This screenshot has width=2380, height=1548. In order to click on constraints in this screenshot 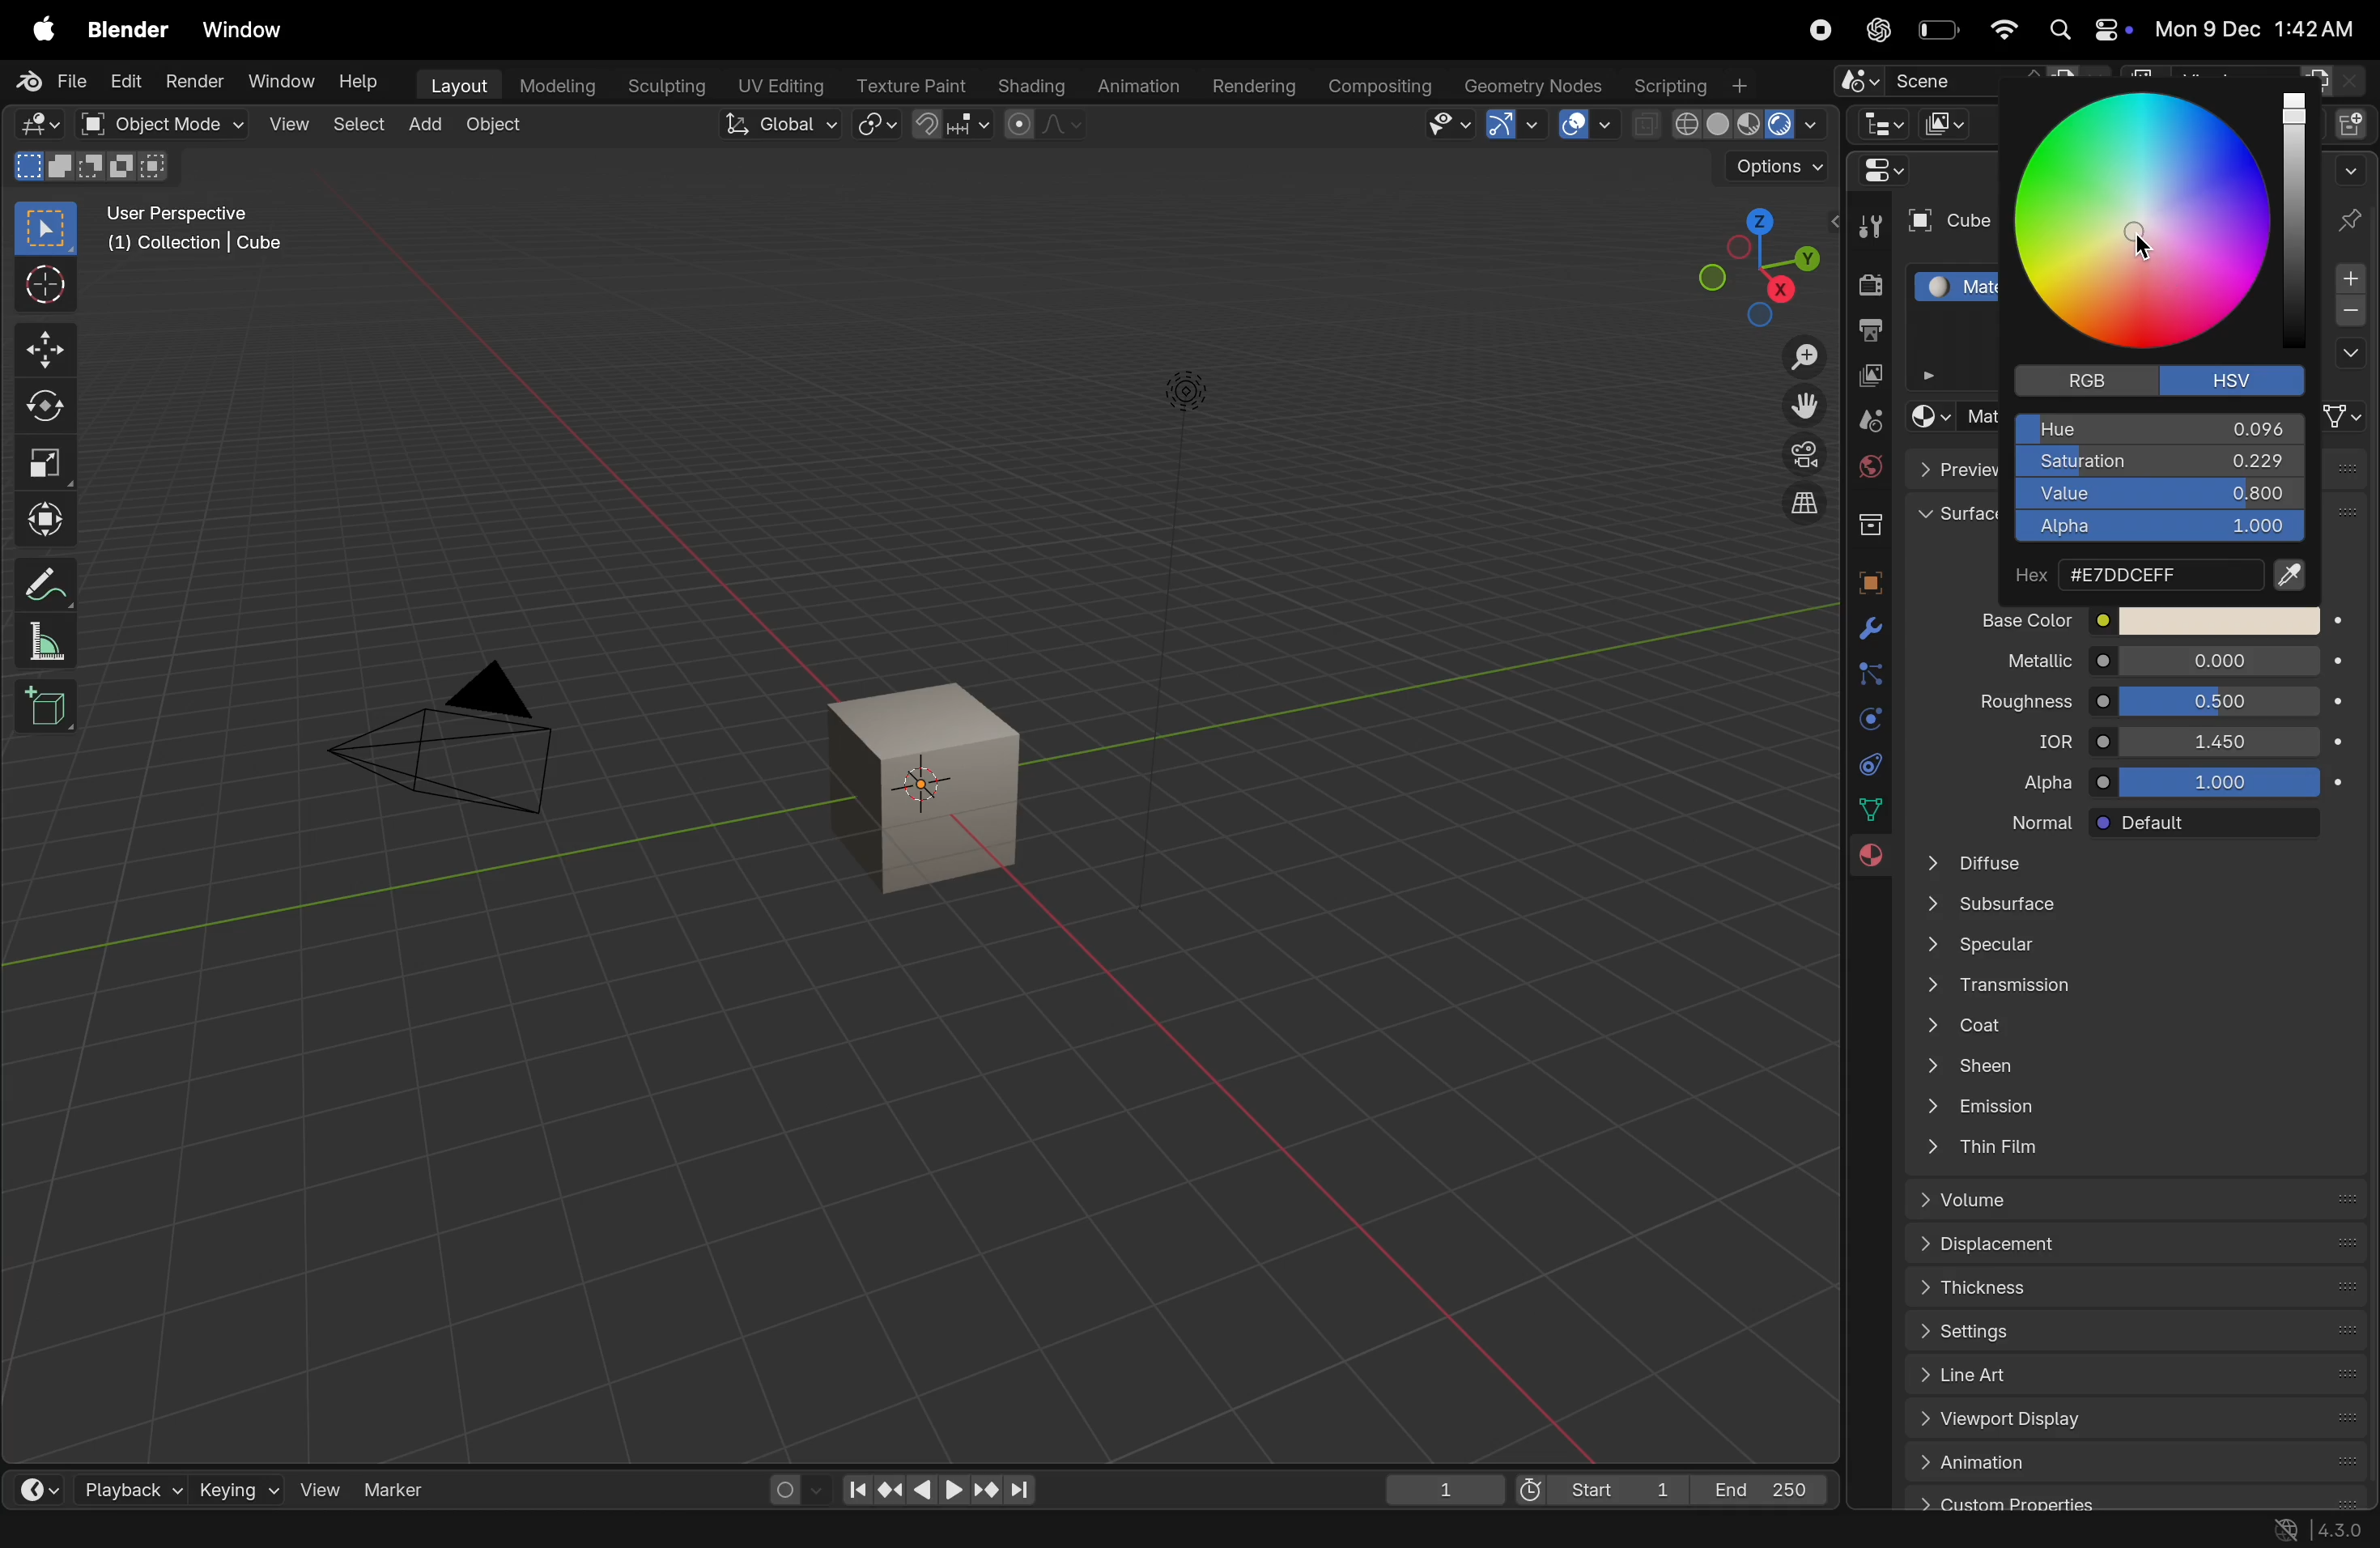, I will do `click(1867, 763)`.